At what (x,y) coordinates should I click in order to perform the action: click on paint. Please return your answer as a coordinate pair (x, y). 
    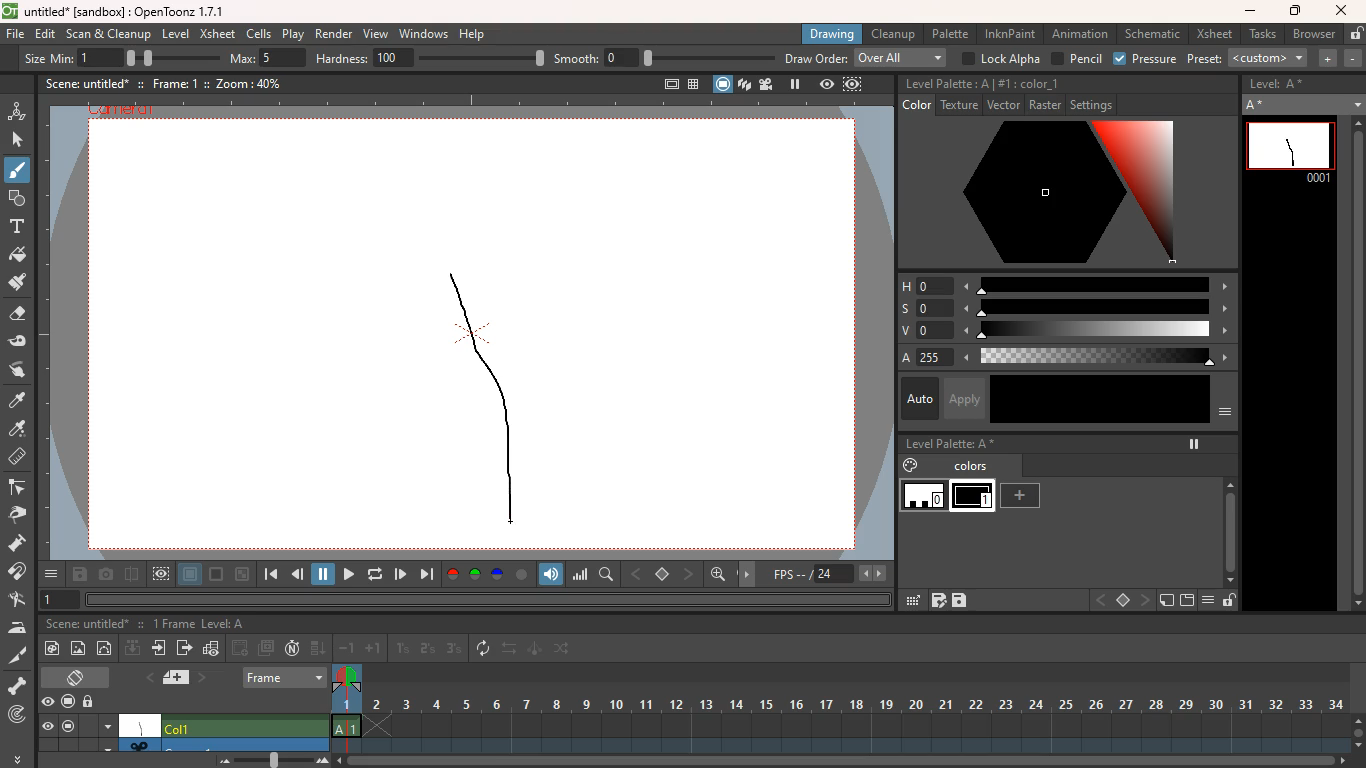
    Looking at the image, I should click on (55, 648).